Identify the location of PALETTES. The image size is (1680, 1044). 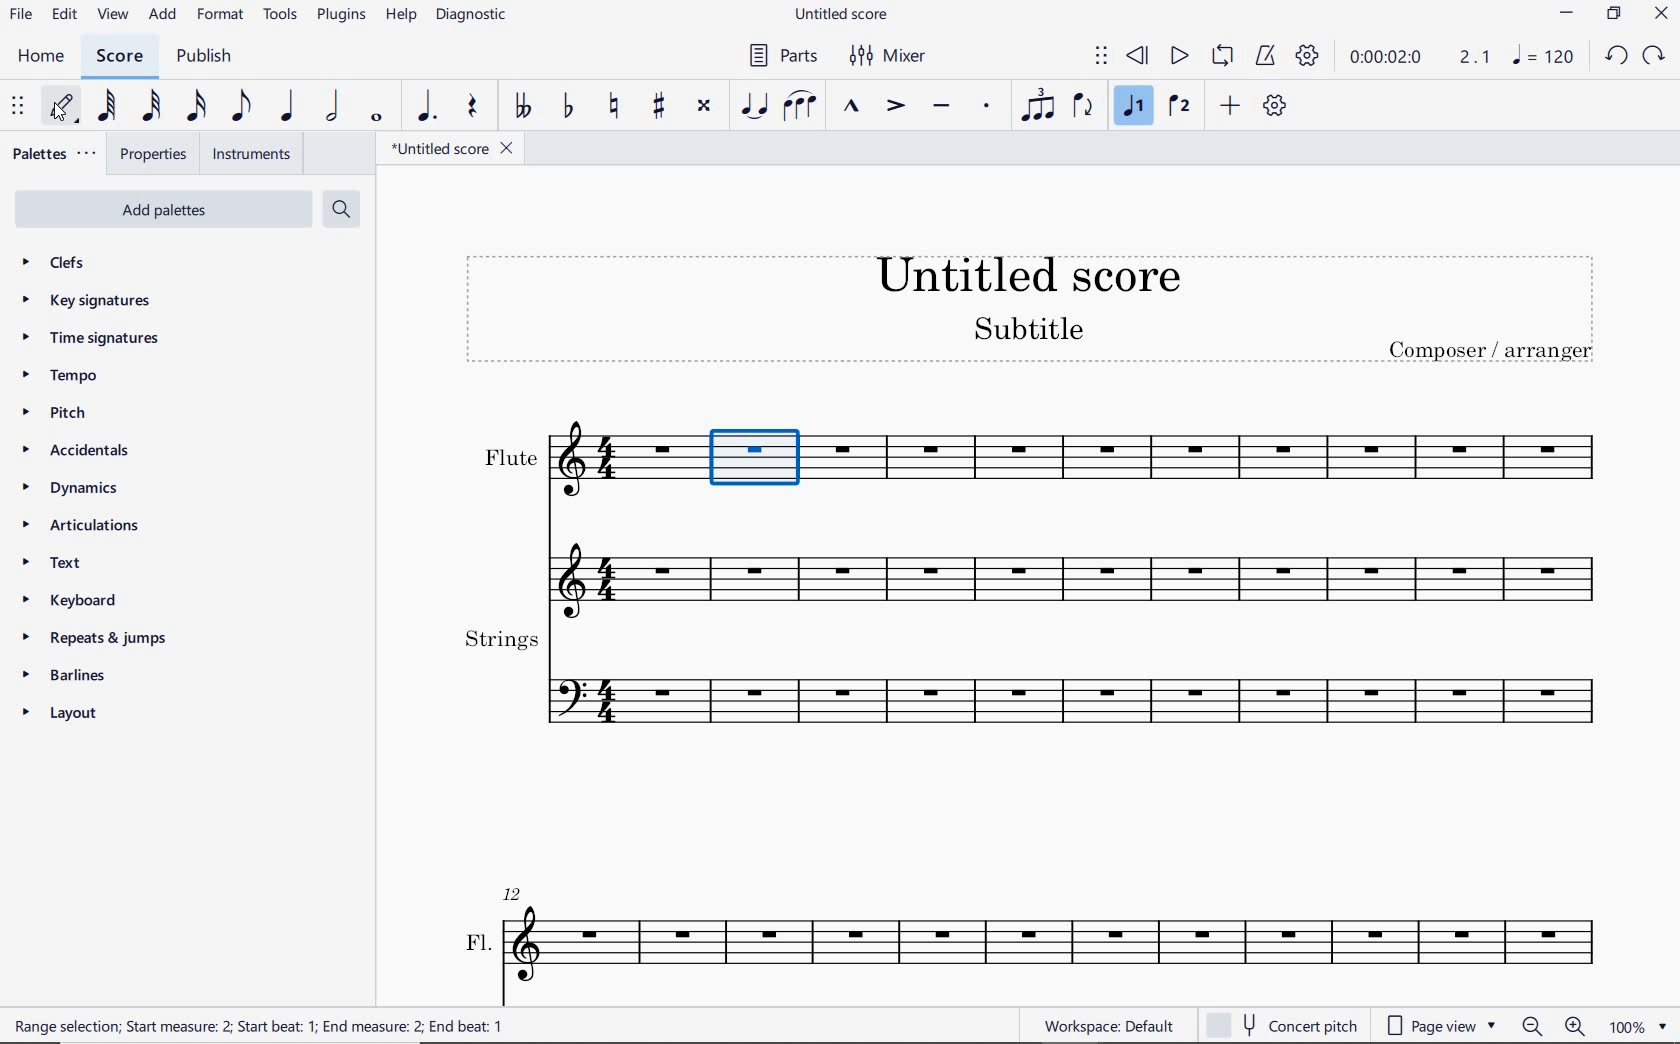
(57, 152).